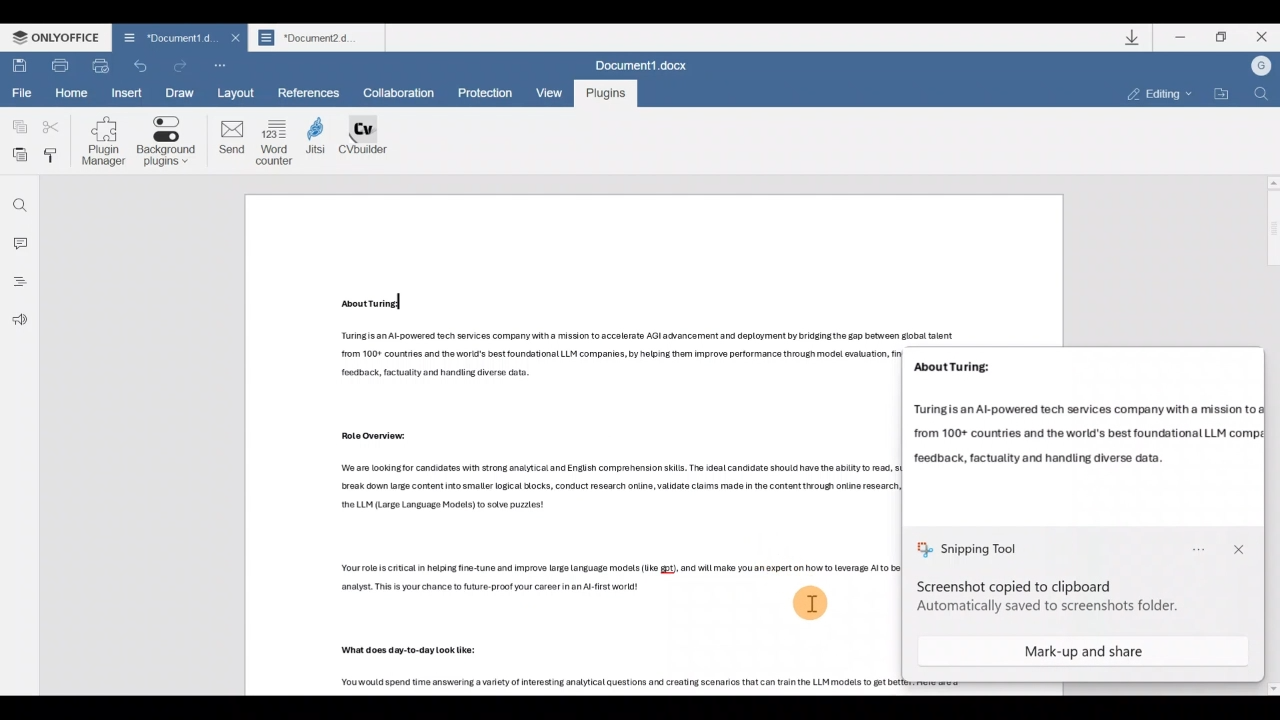 The height and width of the screenshot is (720, 1280). What do you see at coordinates (1218, 94) in the screenshot?
I see `Open file location` at bounding box center [1218, 94].